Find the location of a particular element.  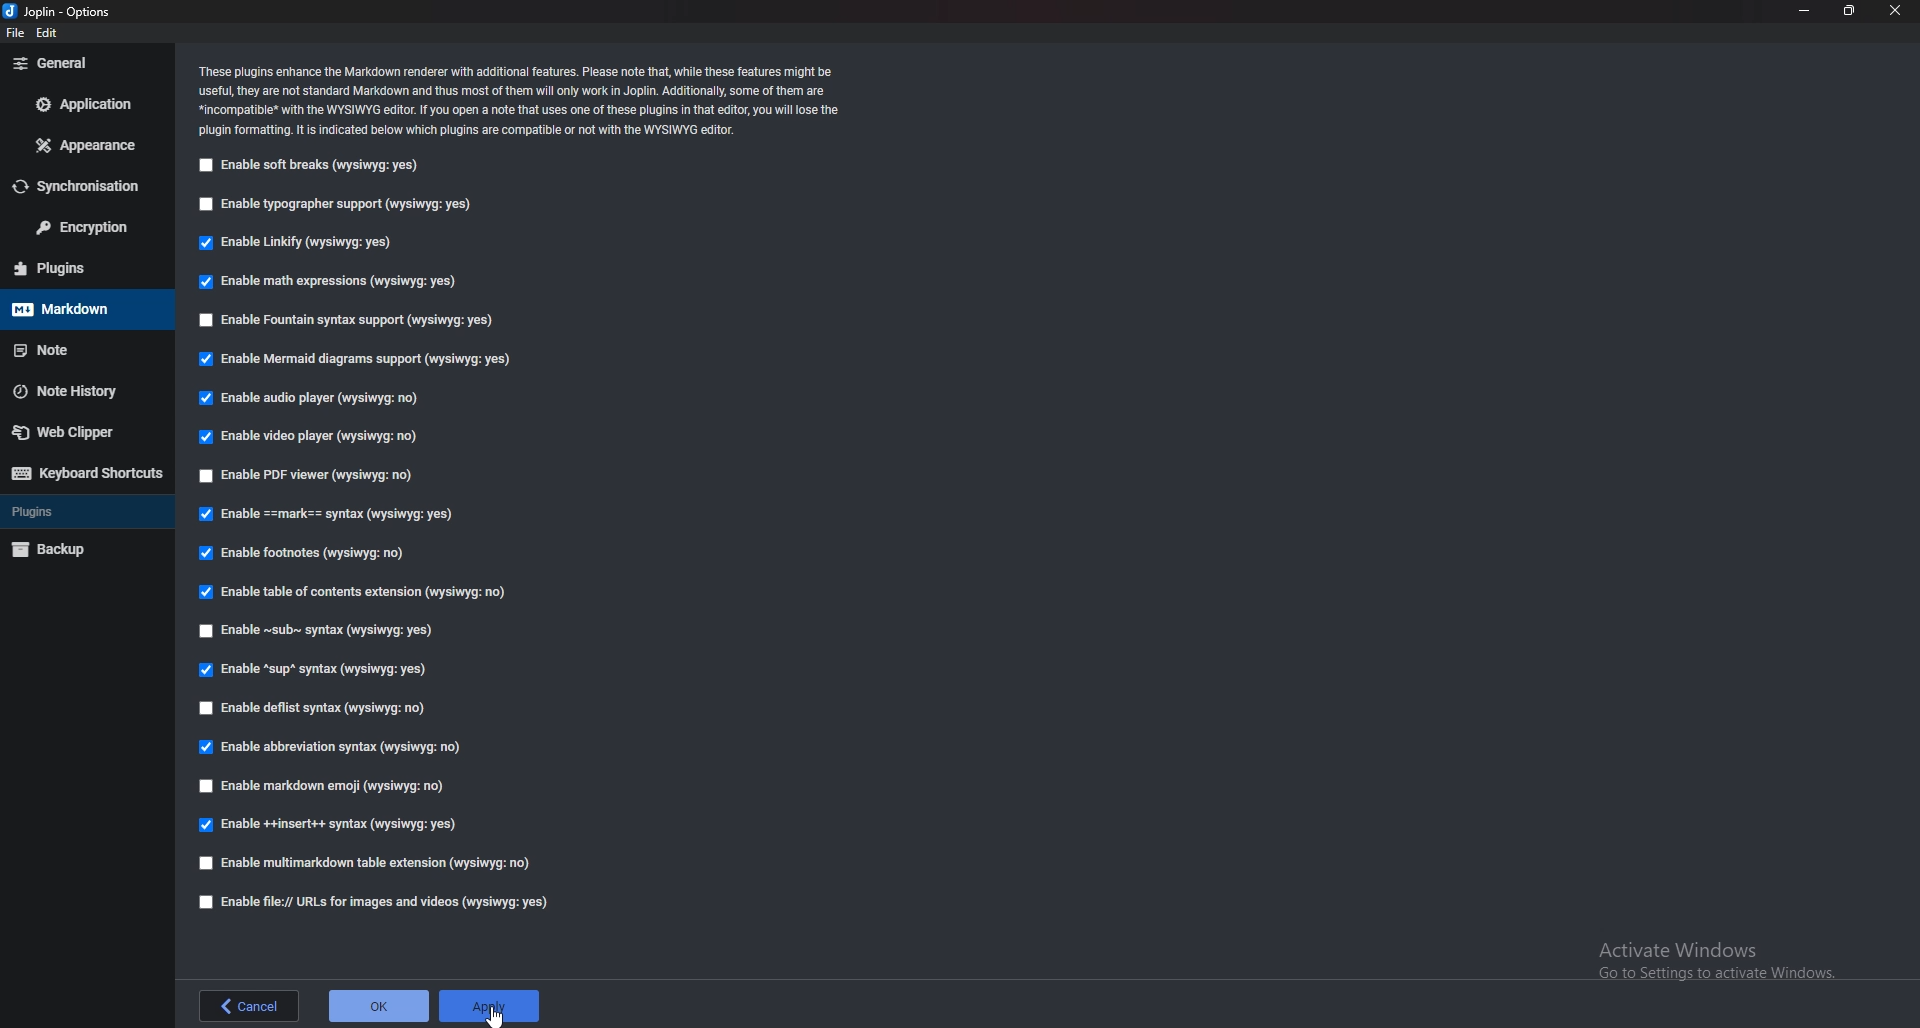

close is located at coordinates (1894, 11).